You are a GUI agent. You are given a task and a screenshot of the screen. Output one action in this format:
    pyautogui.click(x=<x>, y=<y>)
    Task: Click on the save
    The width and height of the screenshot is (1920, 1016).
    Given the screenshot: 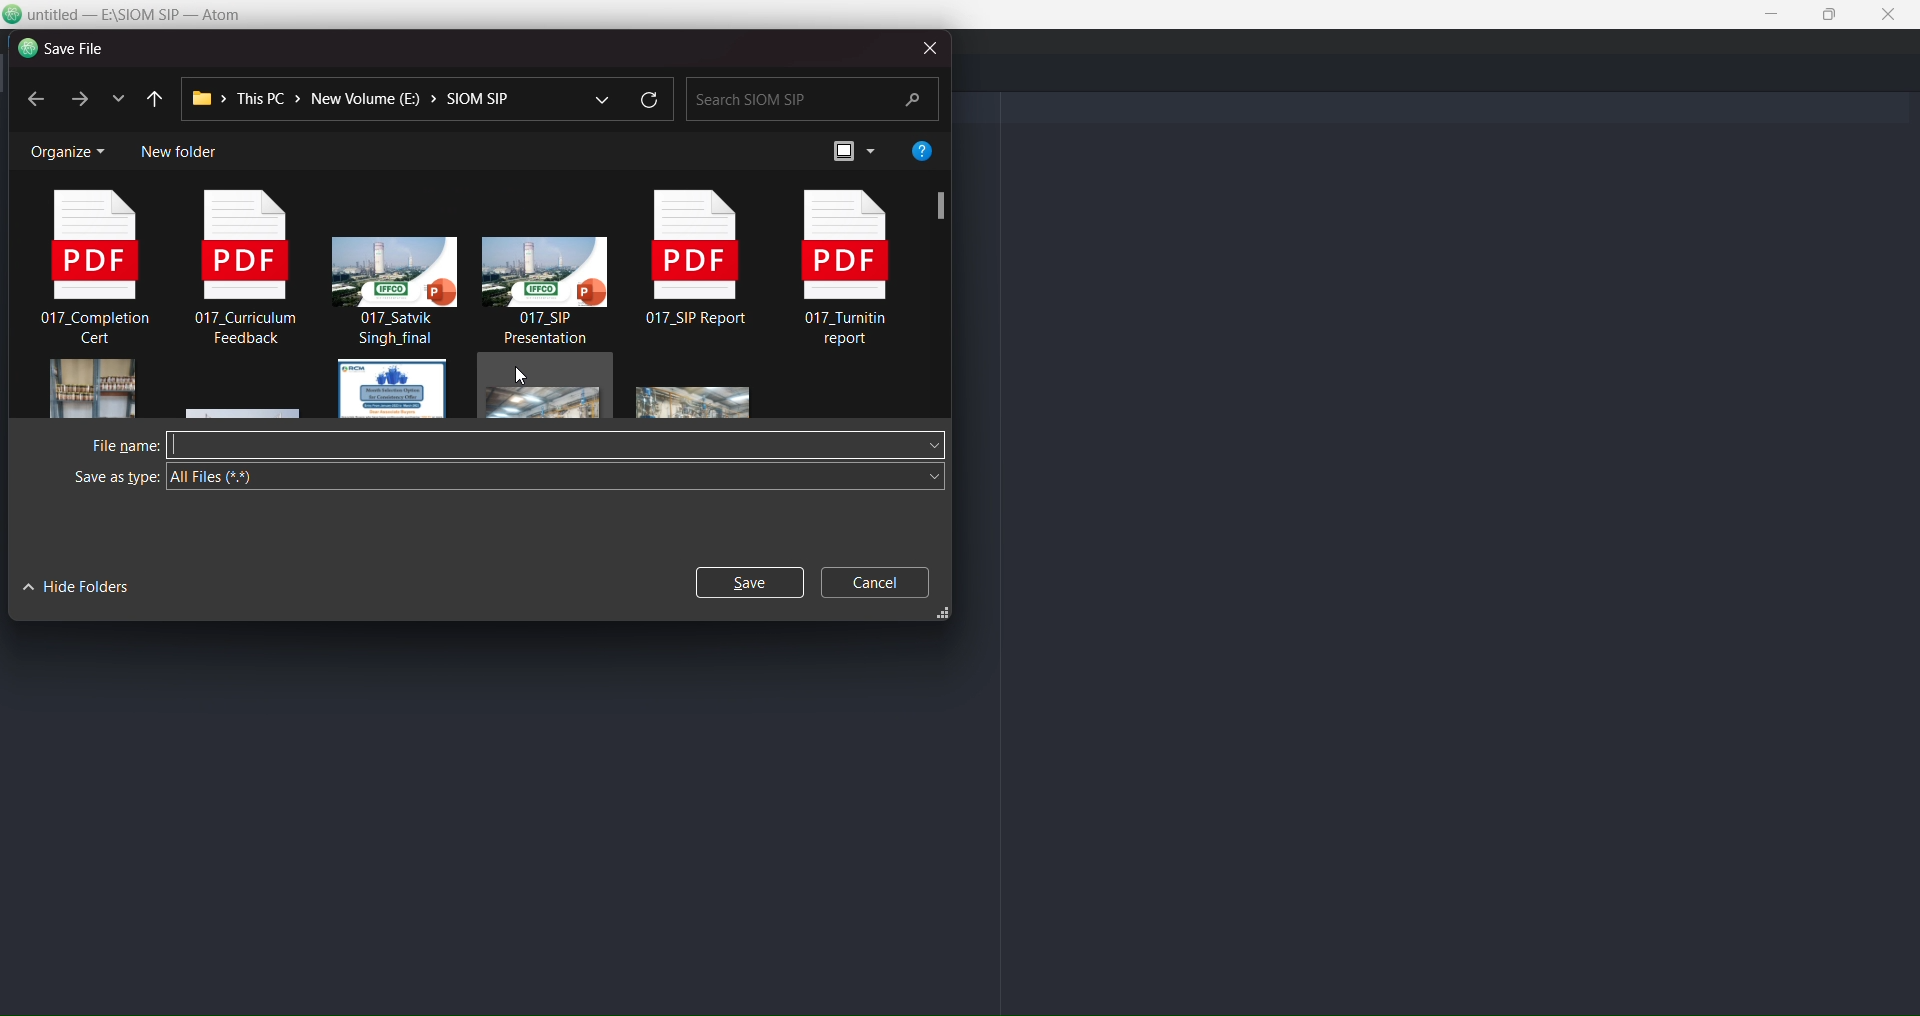 What is the action you would take?
    pyautogui.click(x=745, y=580)
    